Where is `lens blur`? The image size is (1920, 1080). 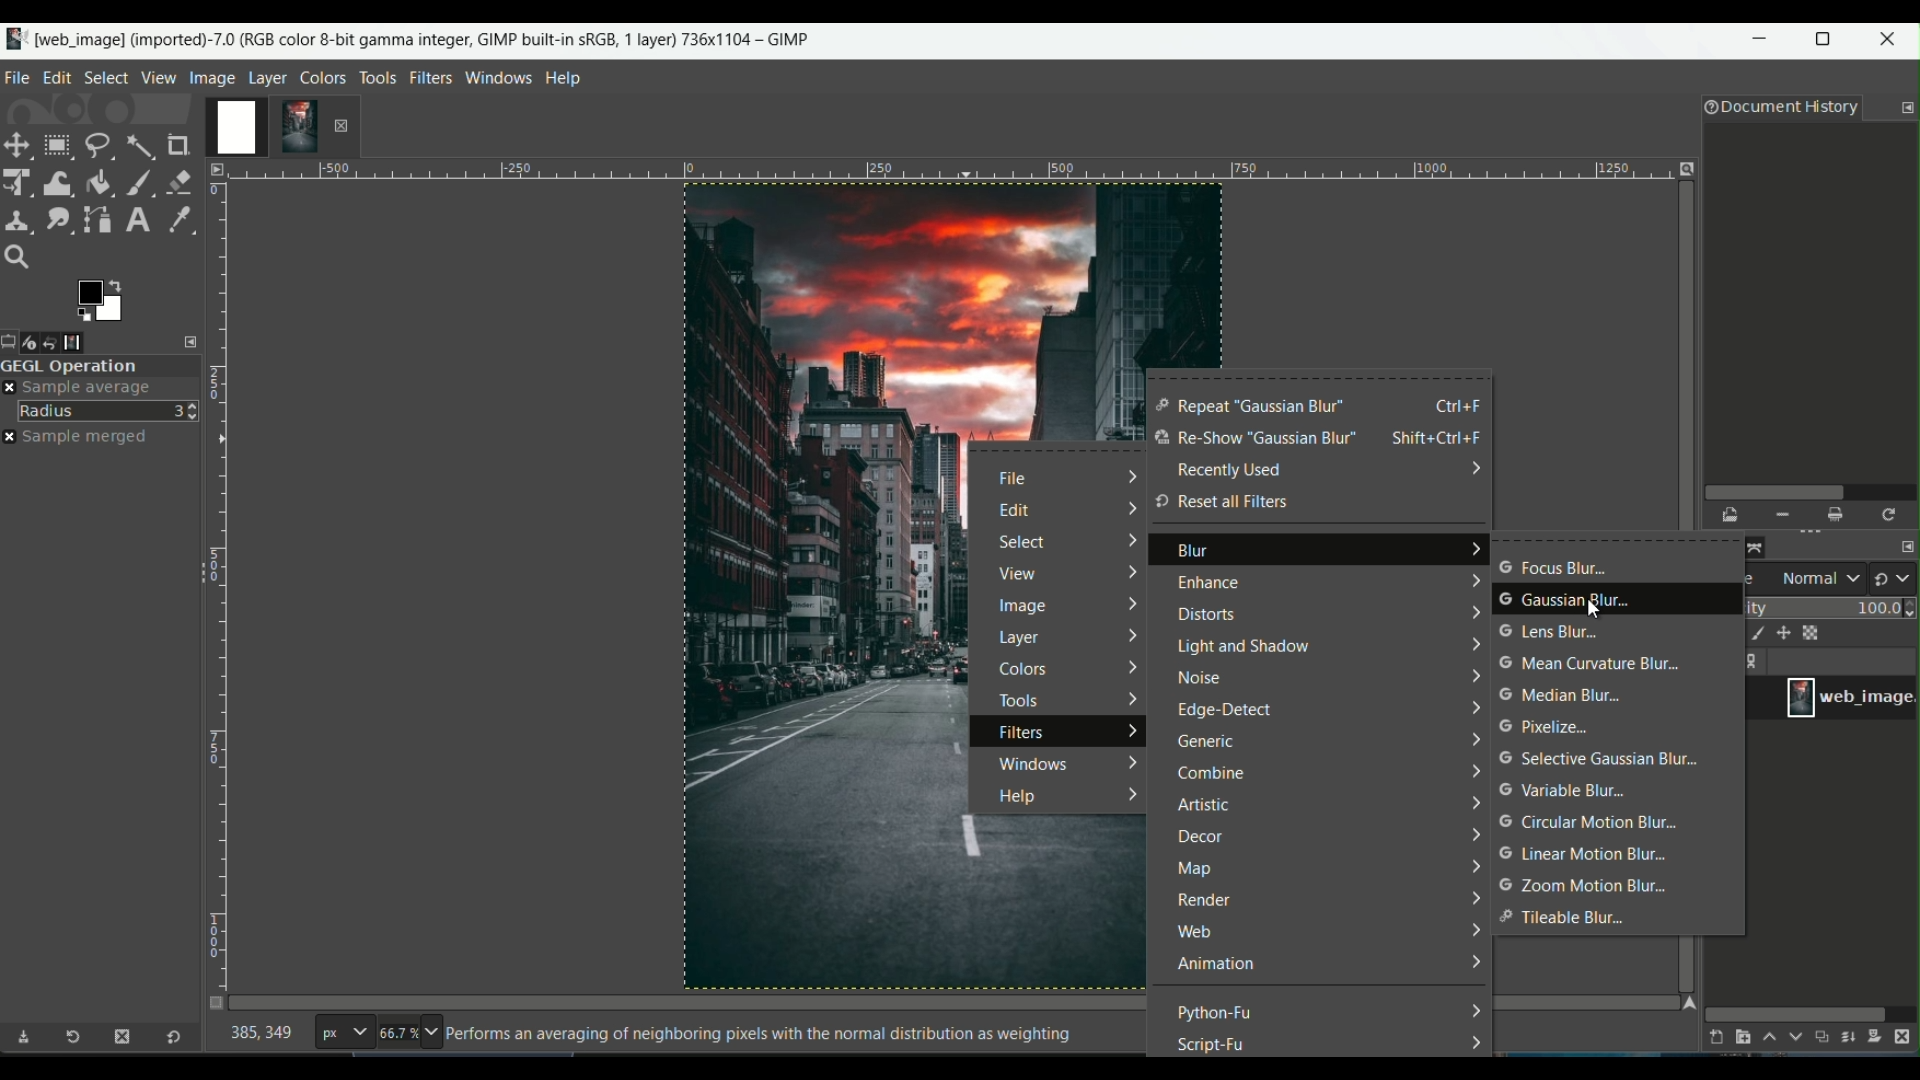 lens blur is located at coordinates (1549, 632).